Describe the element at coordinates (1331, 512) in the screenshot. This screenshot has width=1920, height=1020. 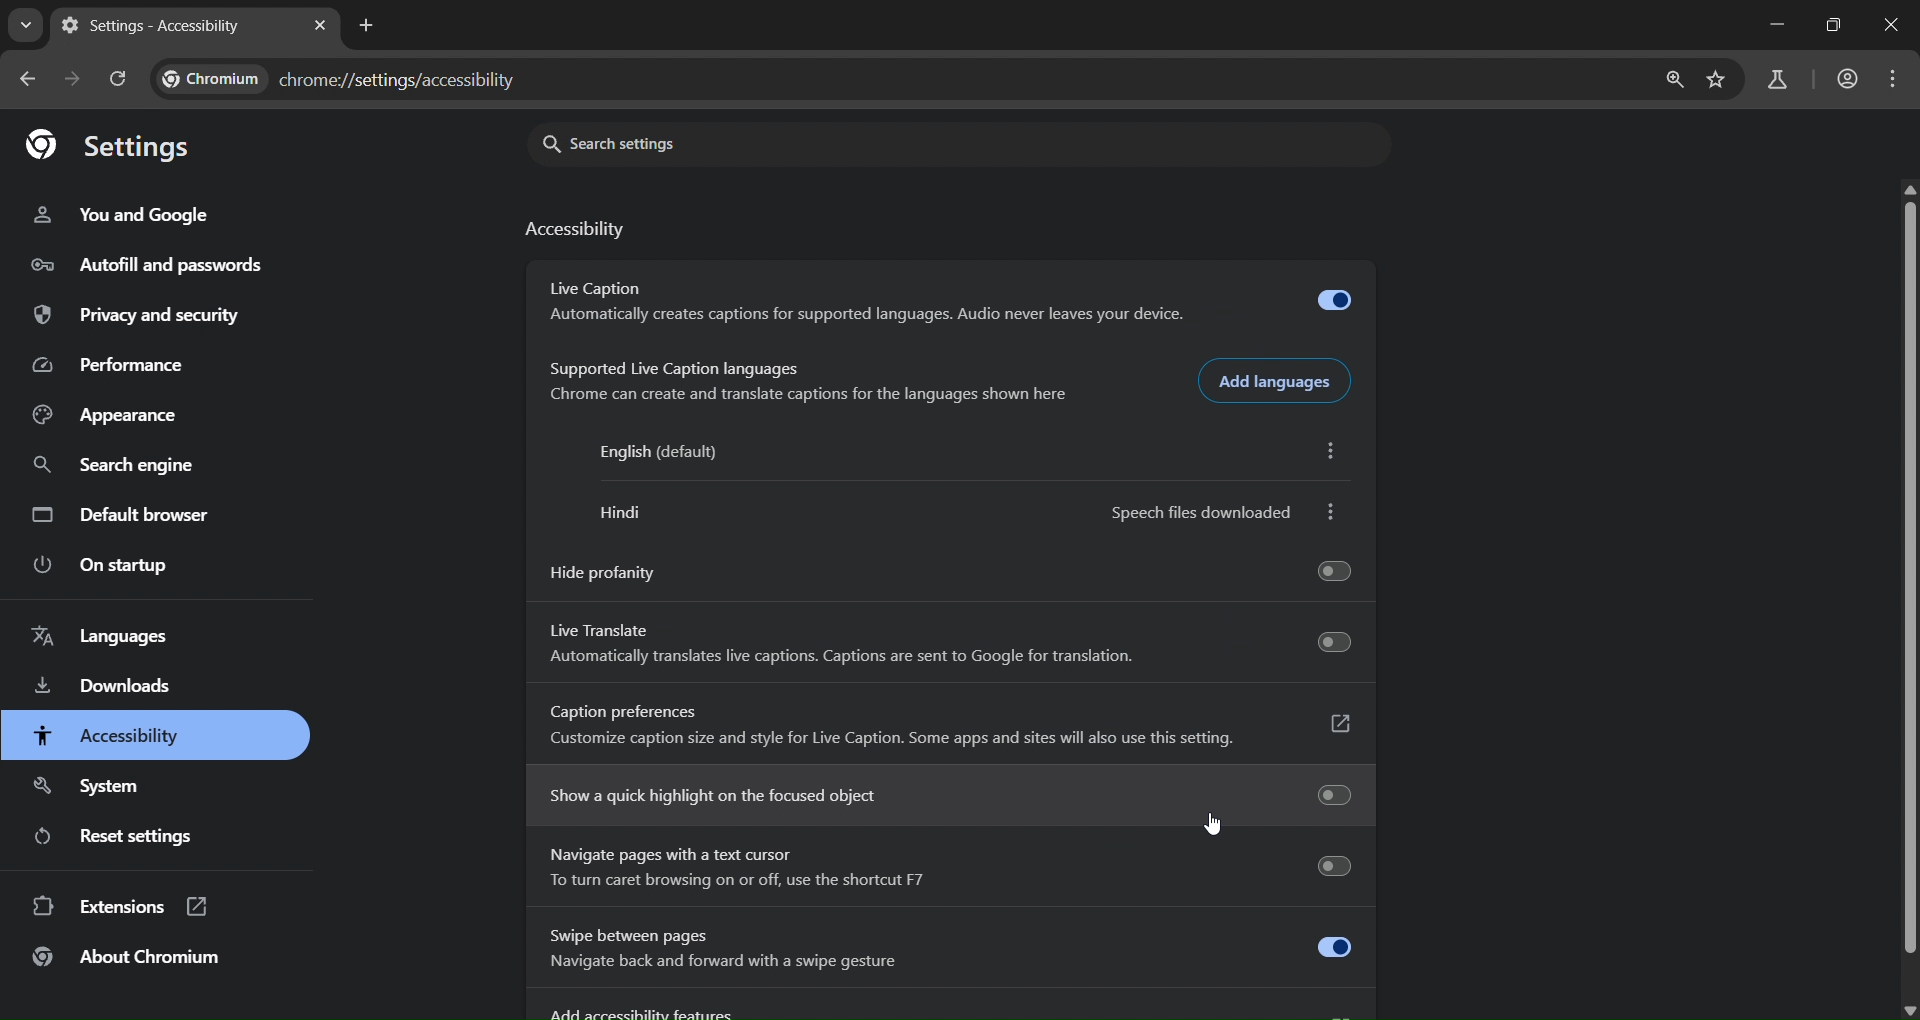
I see `more actions` at that location.